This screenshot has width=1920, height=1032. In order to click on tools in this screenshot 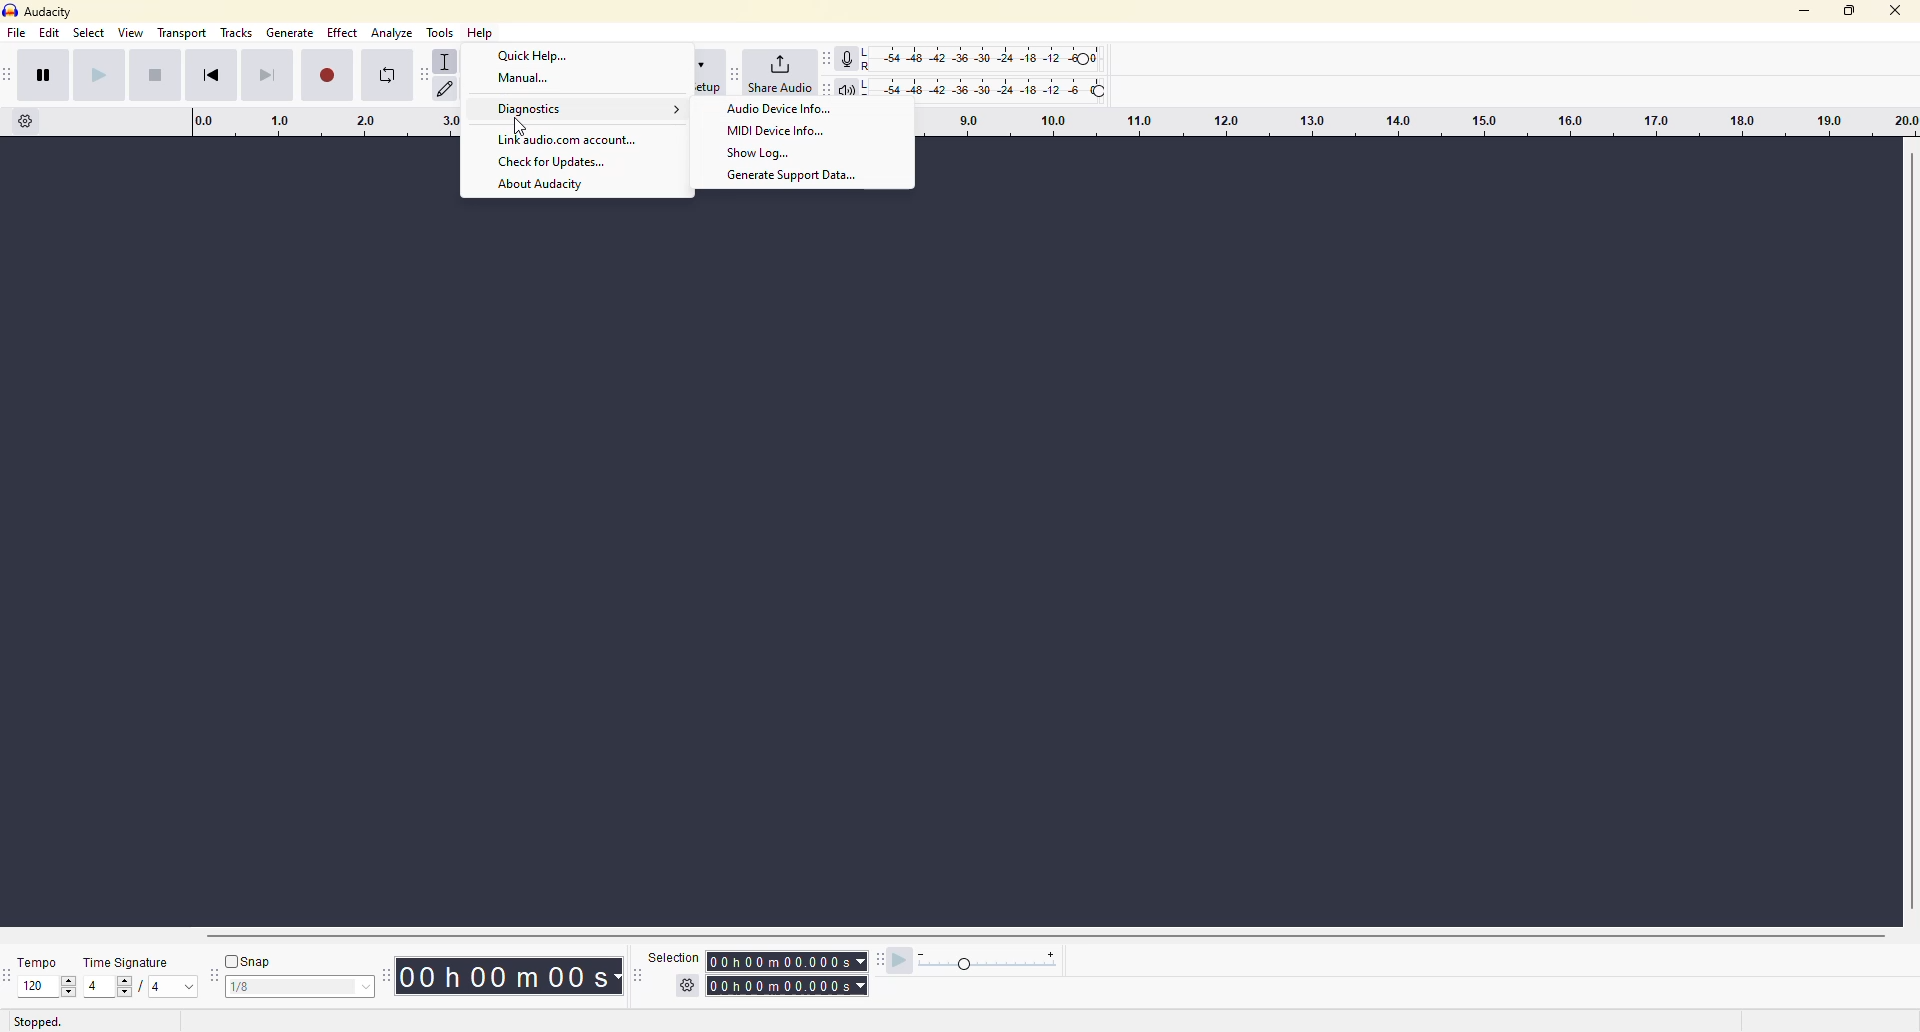, I will do `click(445, 29)`.